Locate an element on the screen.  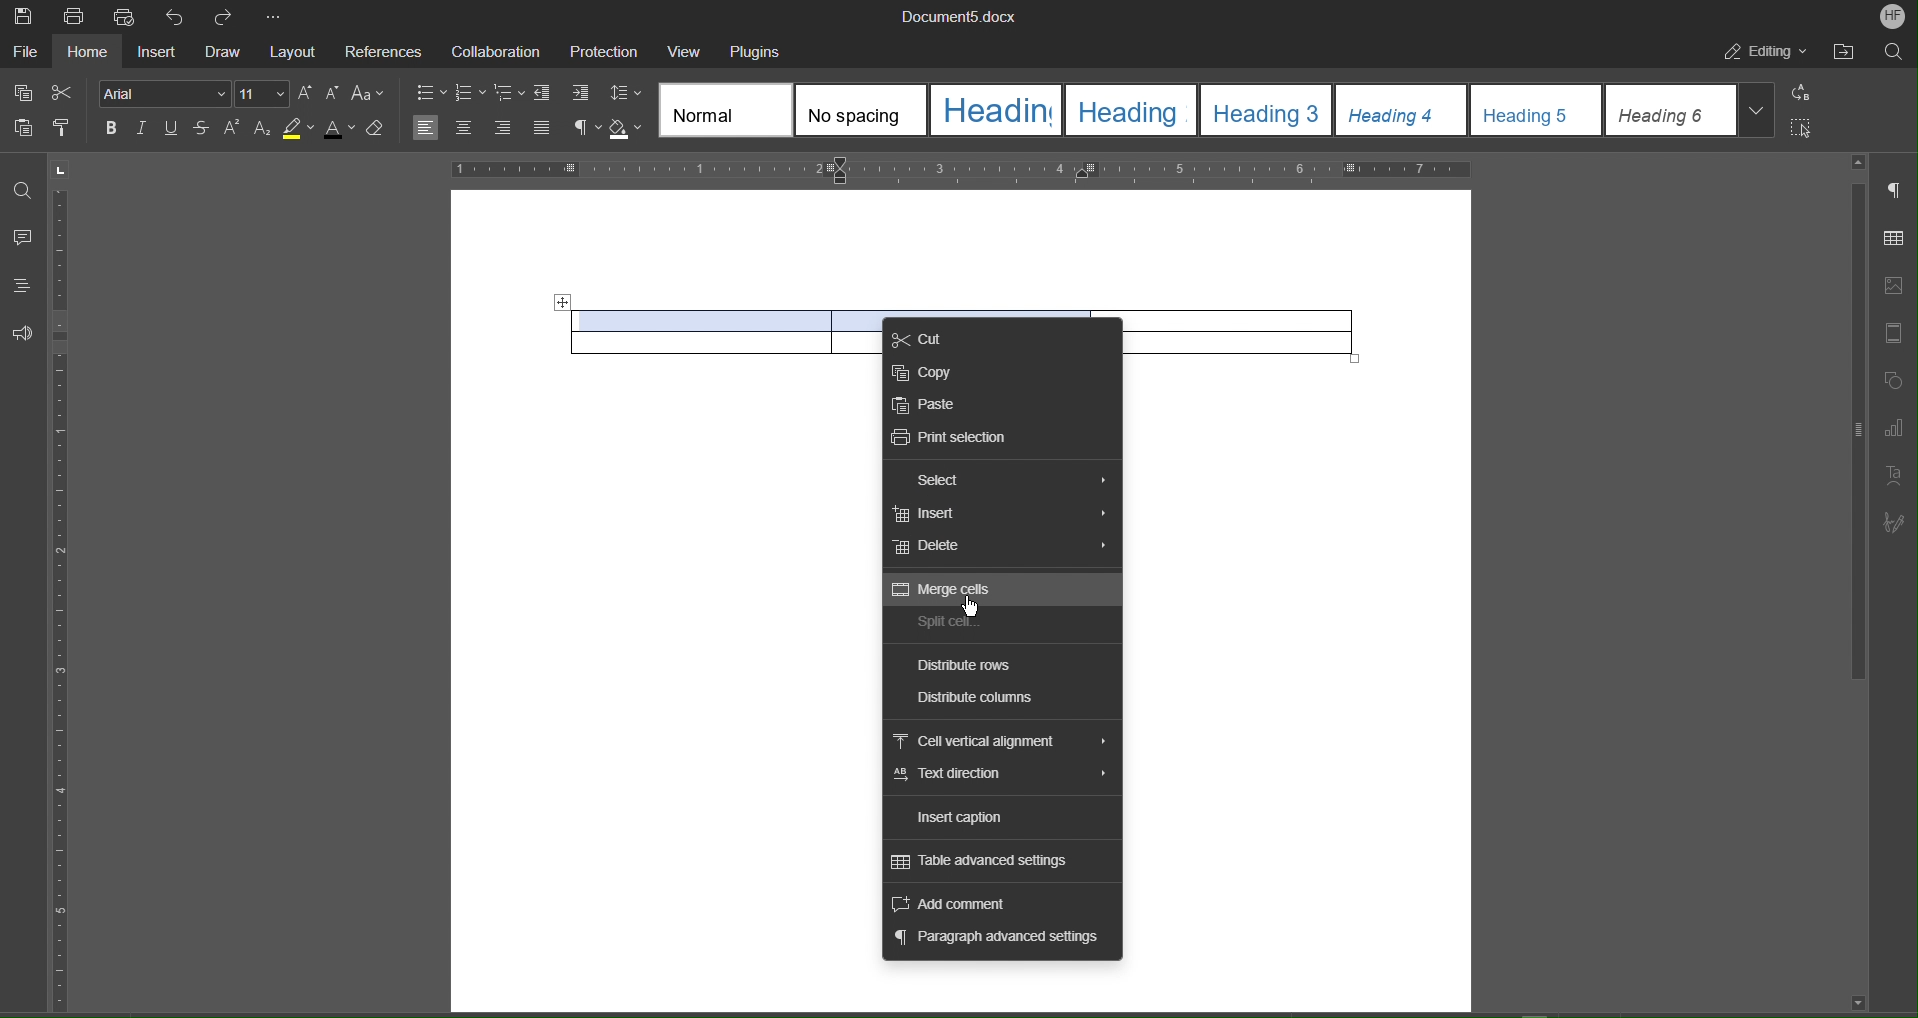
Font is located at coordinates (162, 95).